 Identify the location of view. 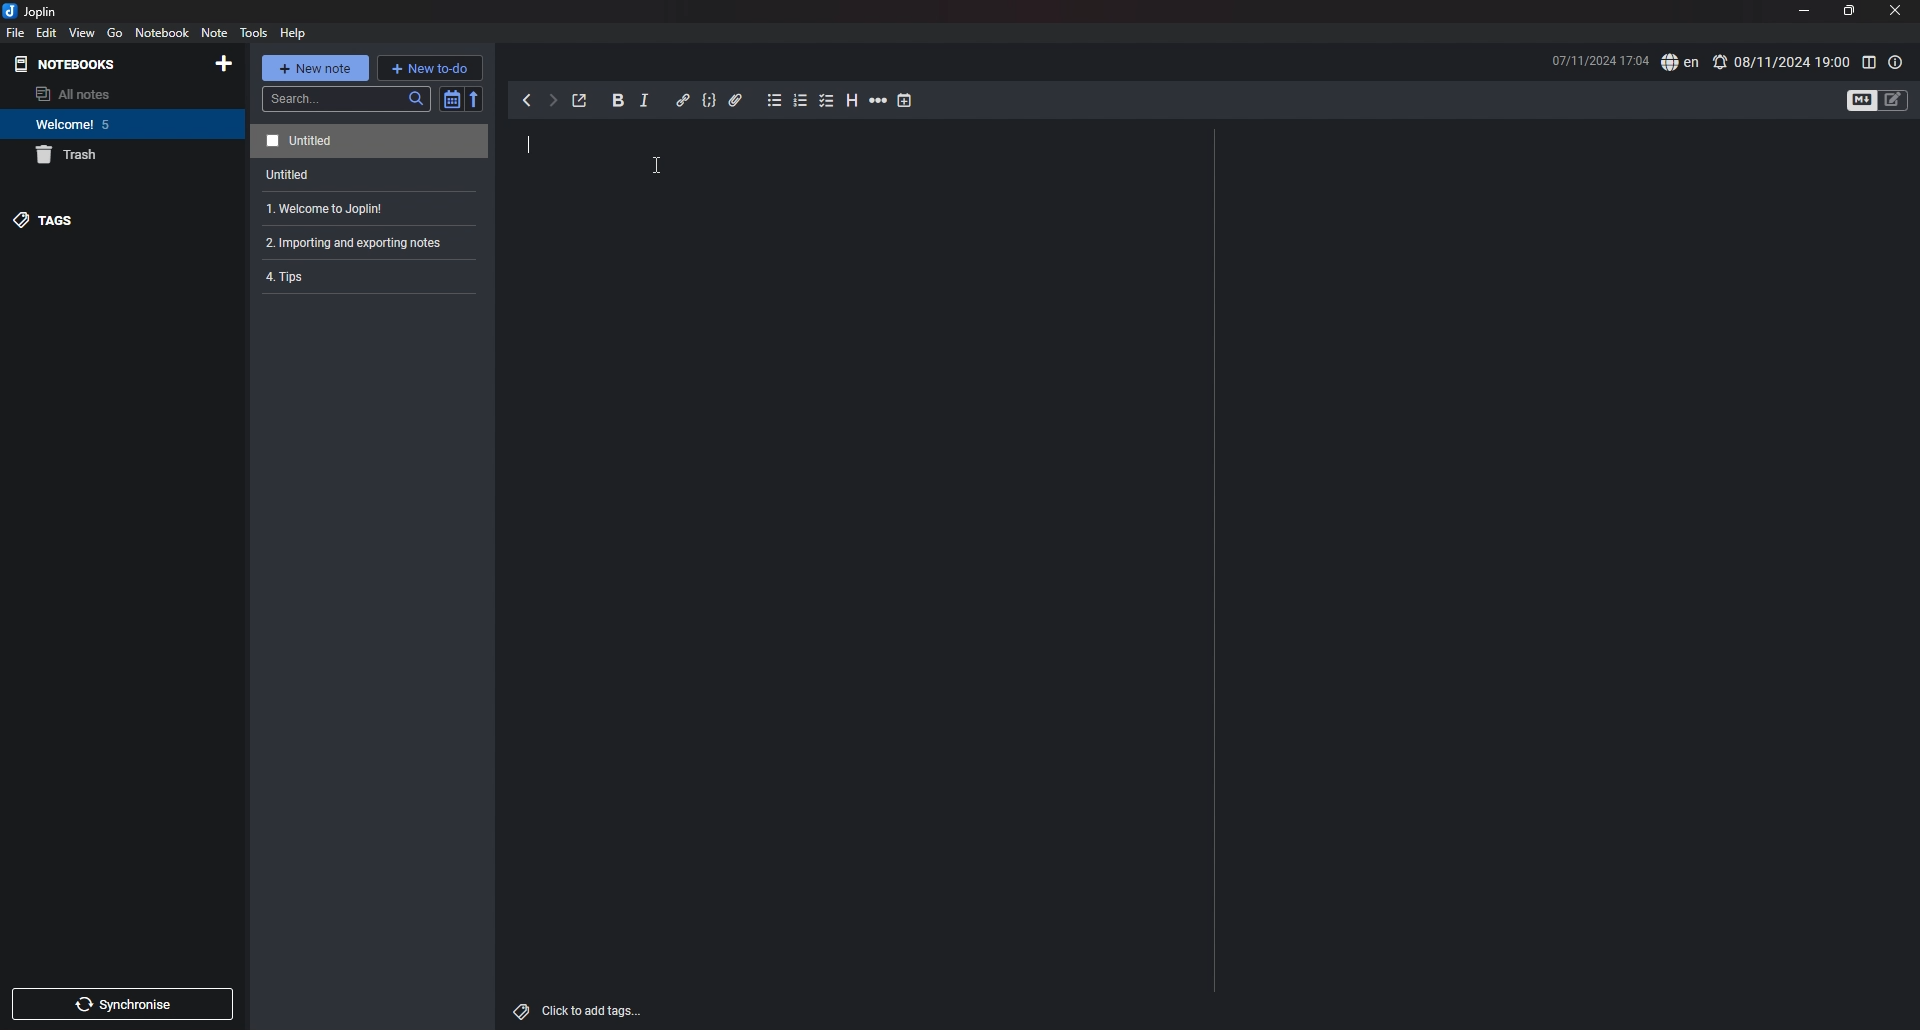
(83, 33).